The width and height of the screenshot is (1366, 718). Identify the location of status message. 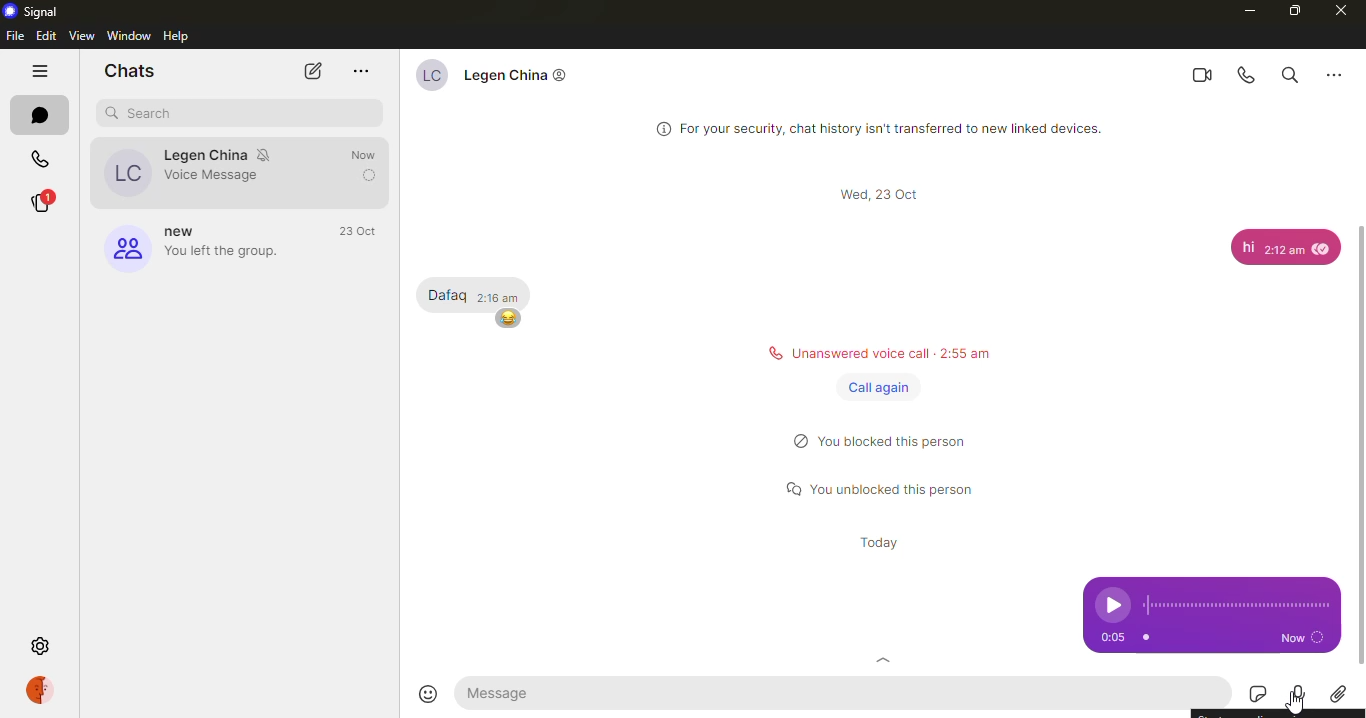
(895, 350).